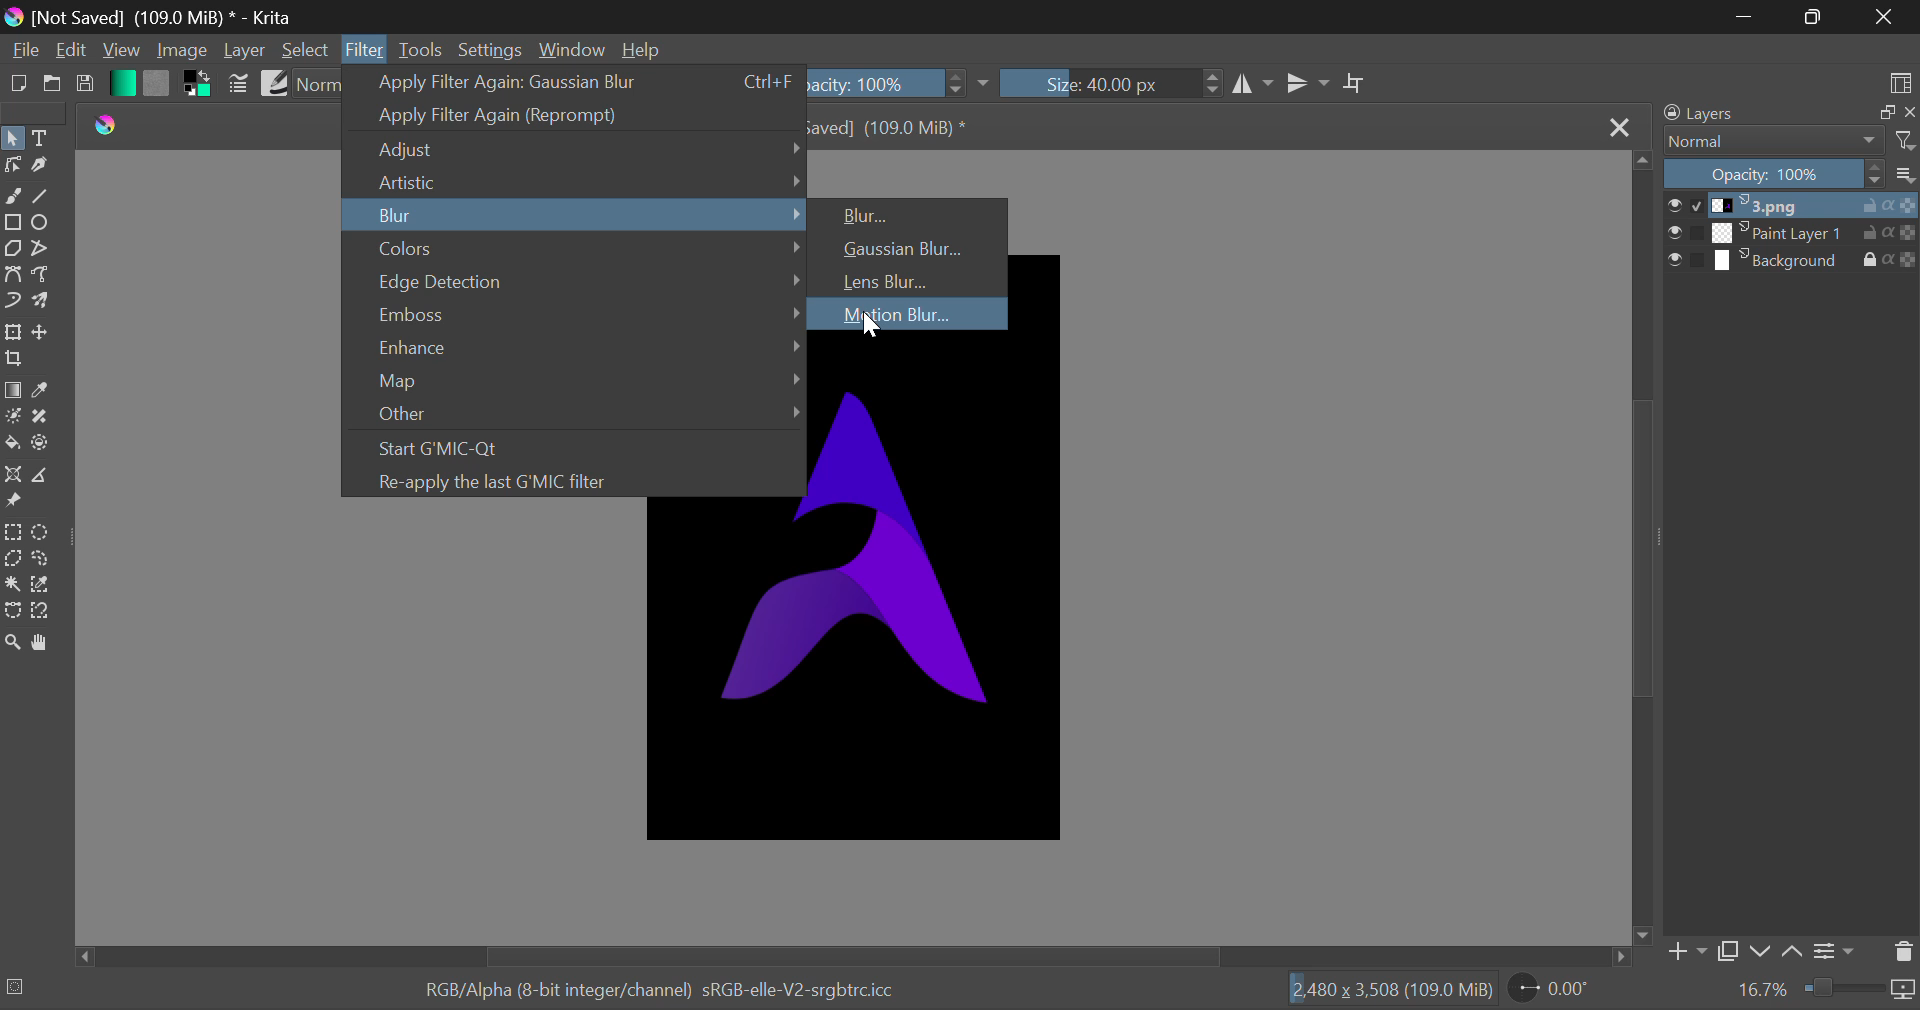 This screenshot has width=1920, height=1010. Describe the element at coordinates (13, 137) in the screenshot. I see `Select` at that location.